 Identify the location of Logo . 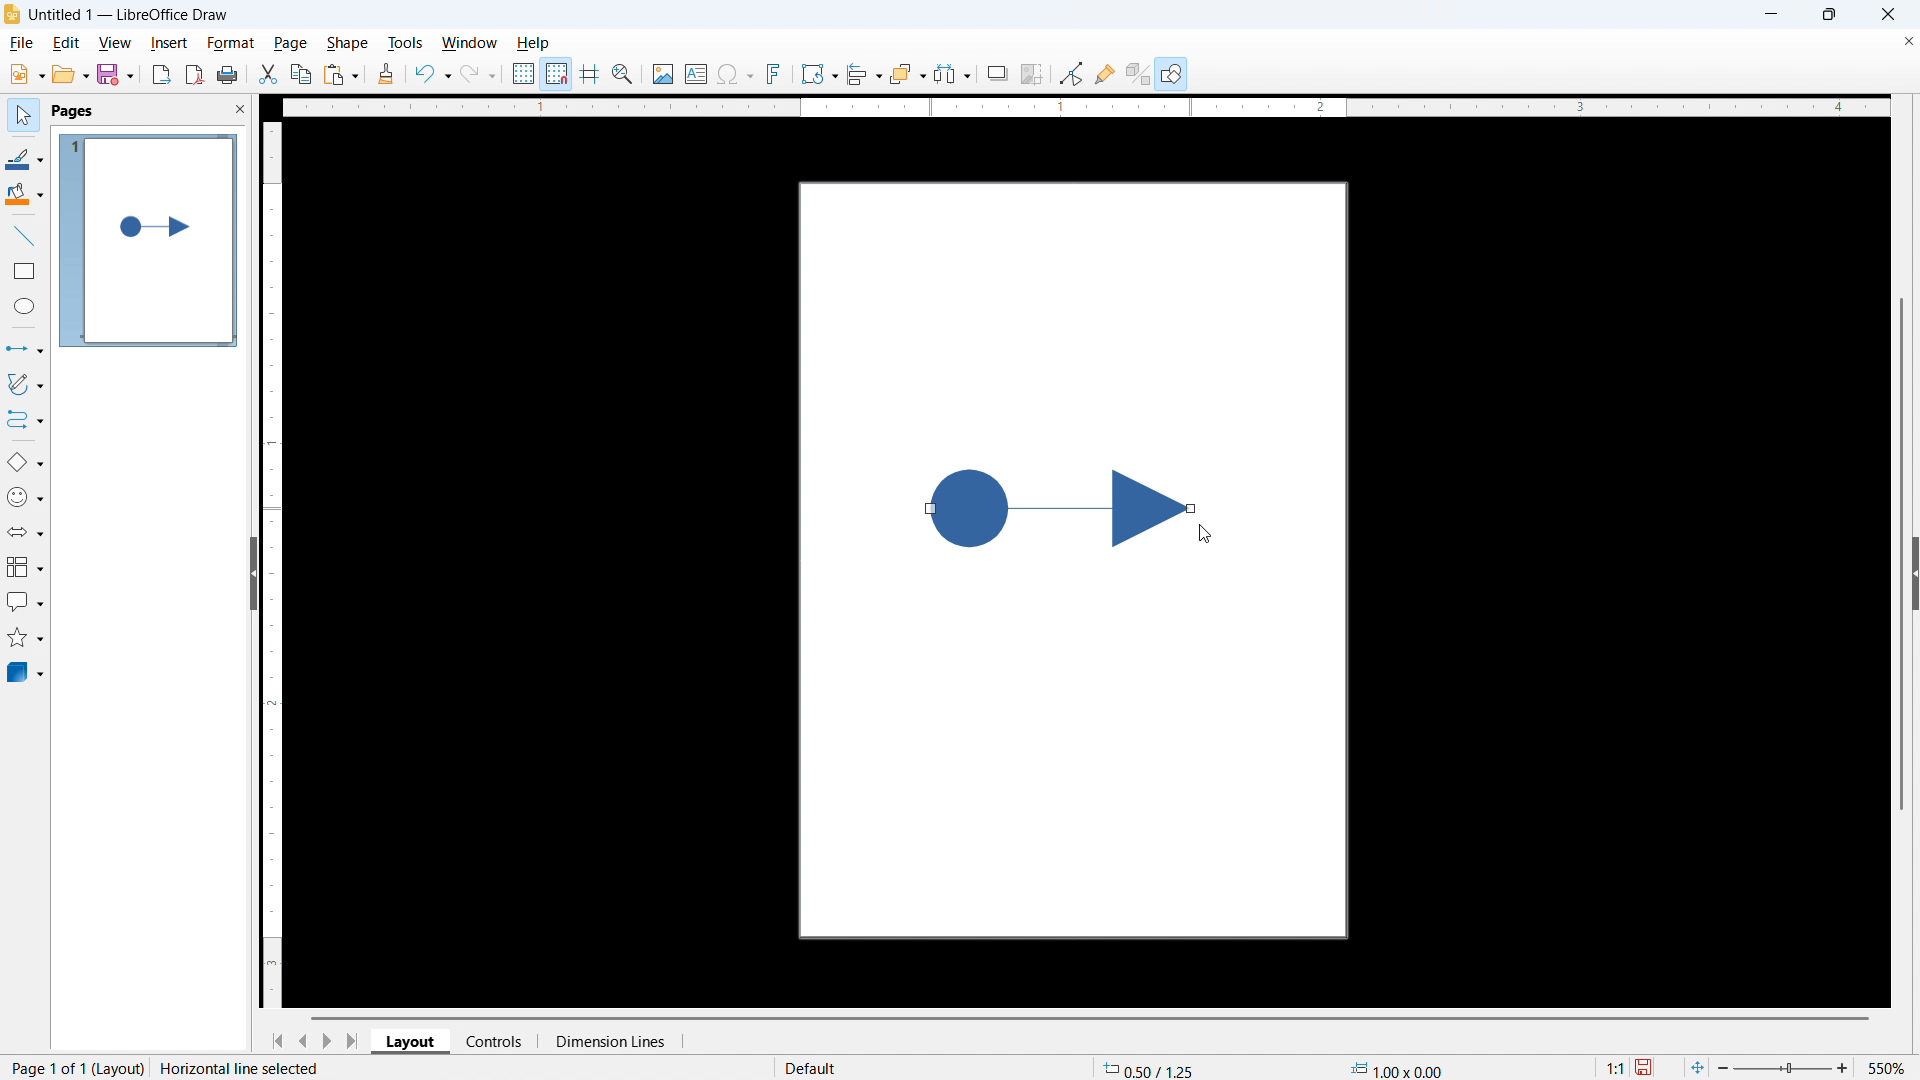
(13, 14).